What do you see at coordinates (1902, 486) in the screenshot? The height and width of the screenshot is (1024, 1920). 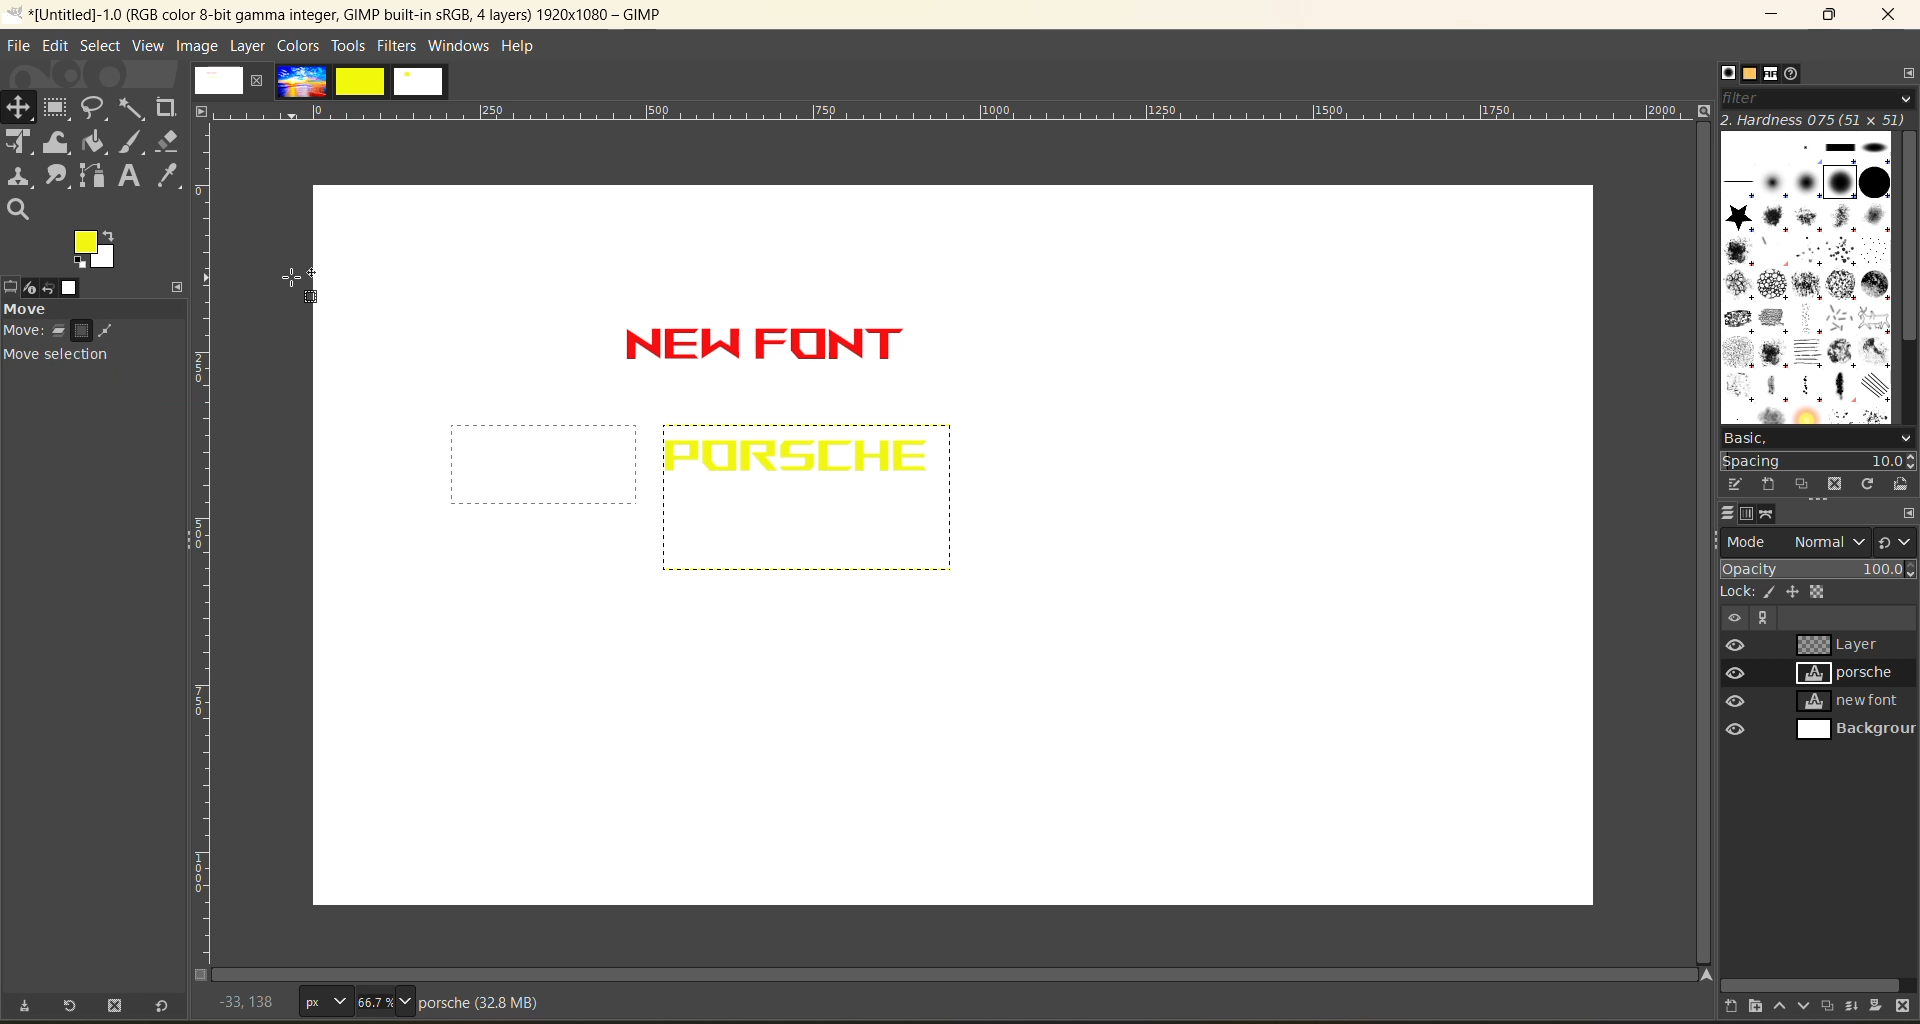 I see `open brush as image` at bounding box center [1902, 486].